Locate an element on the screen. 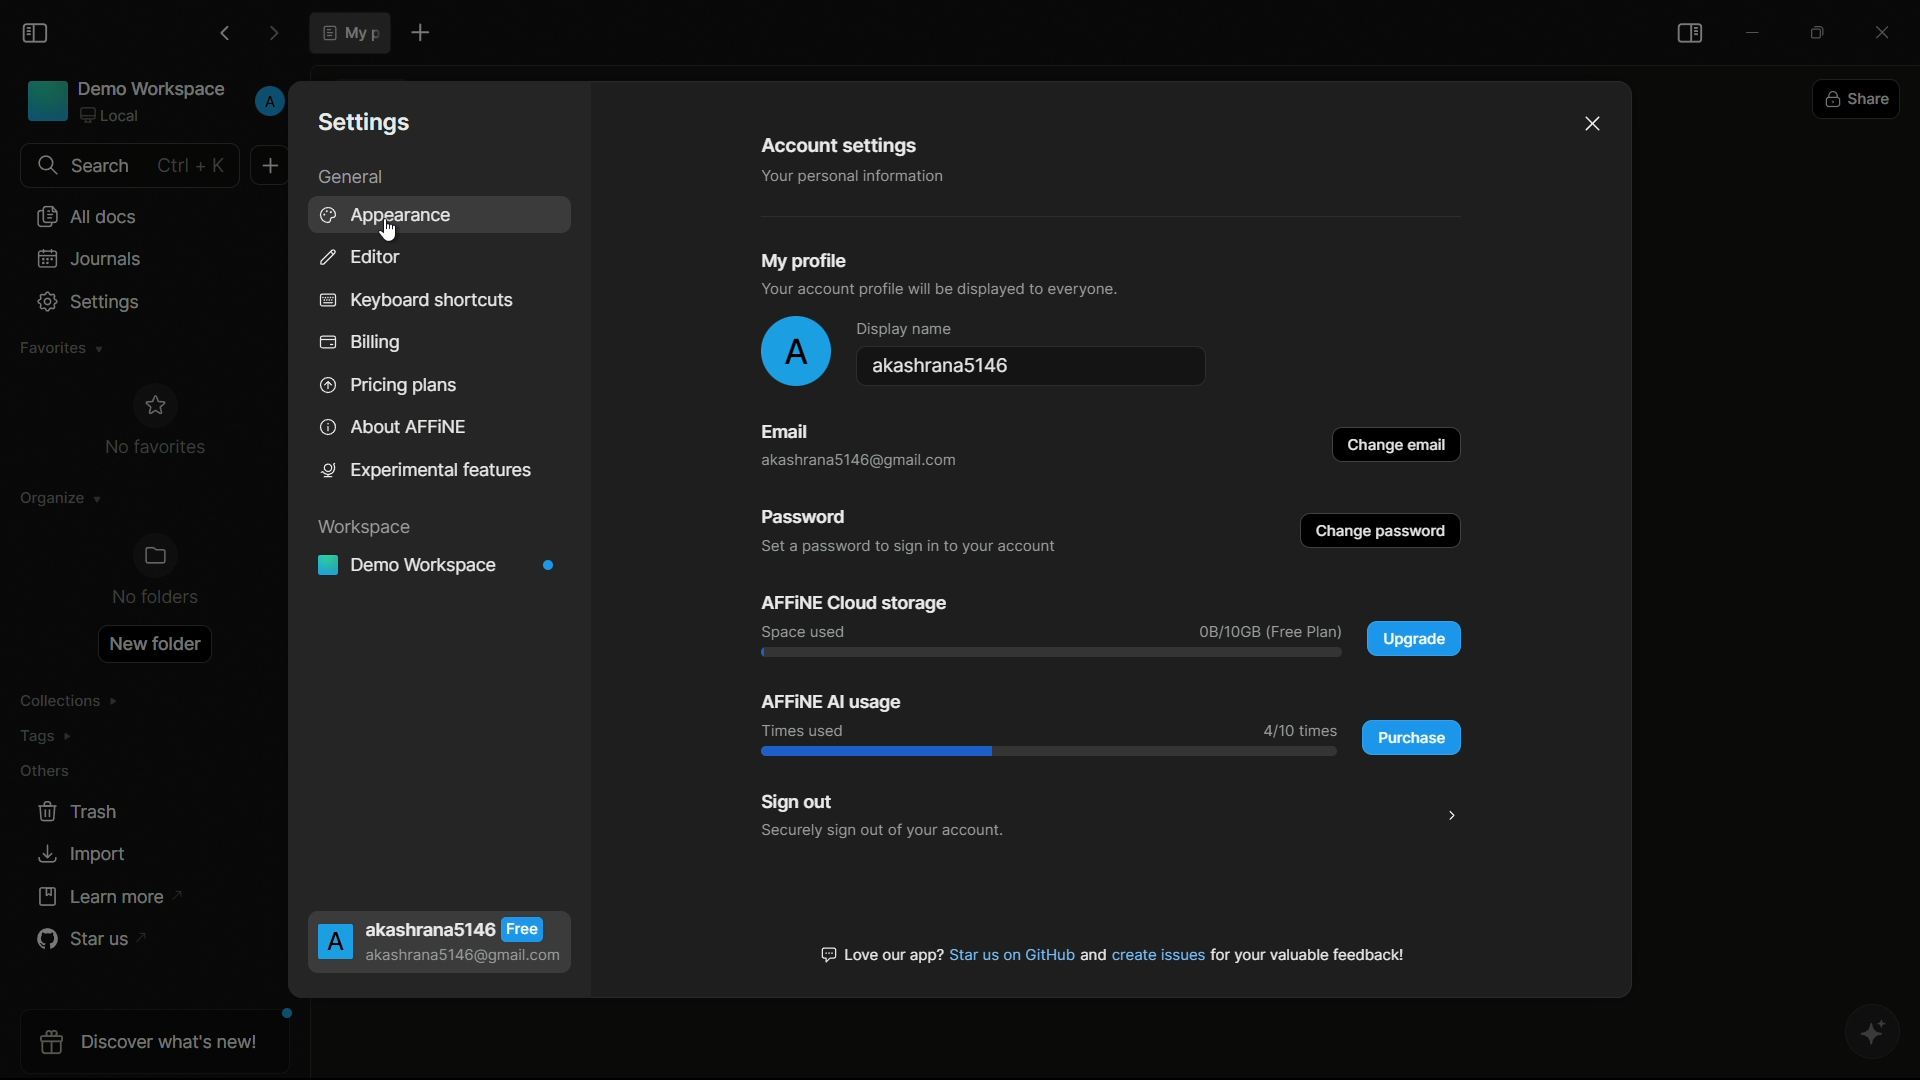 The image size is (1920, 1080). others is located at coordinates (45, 775).